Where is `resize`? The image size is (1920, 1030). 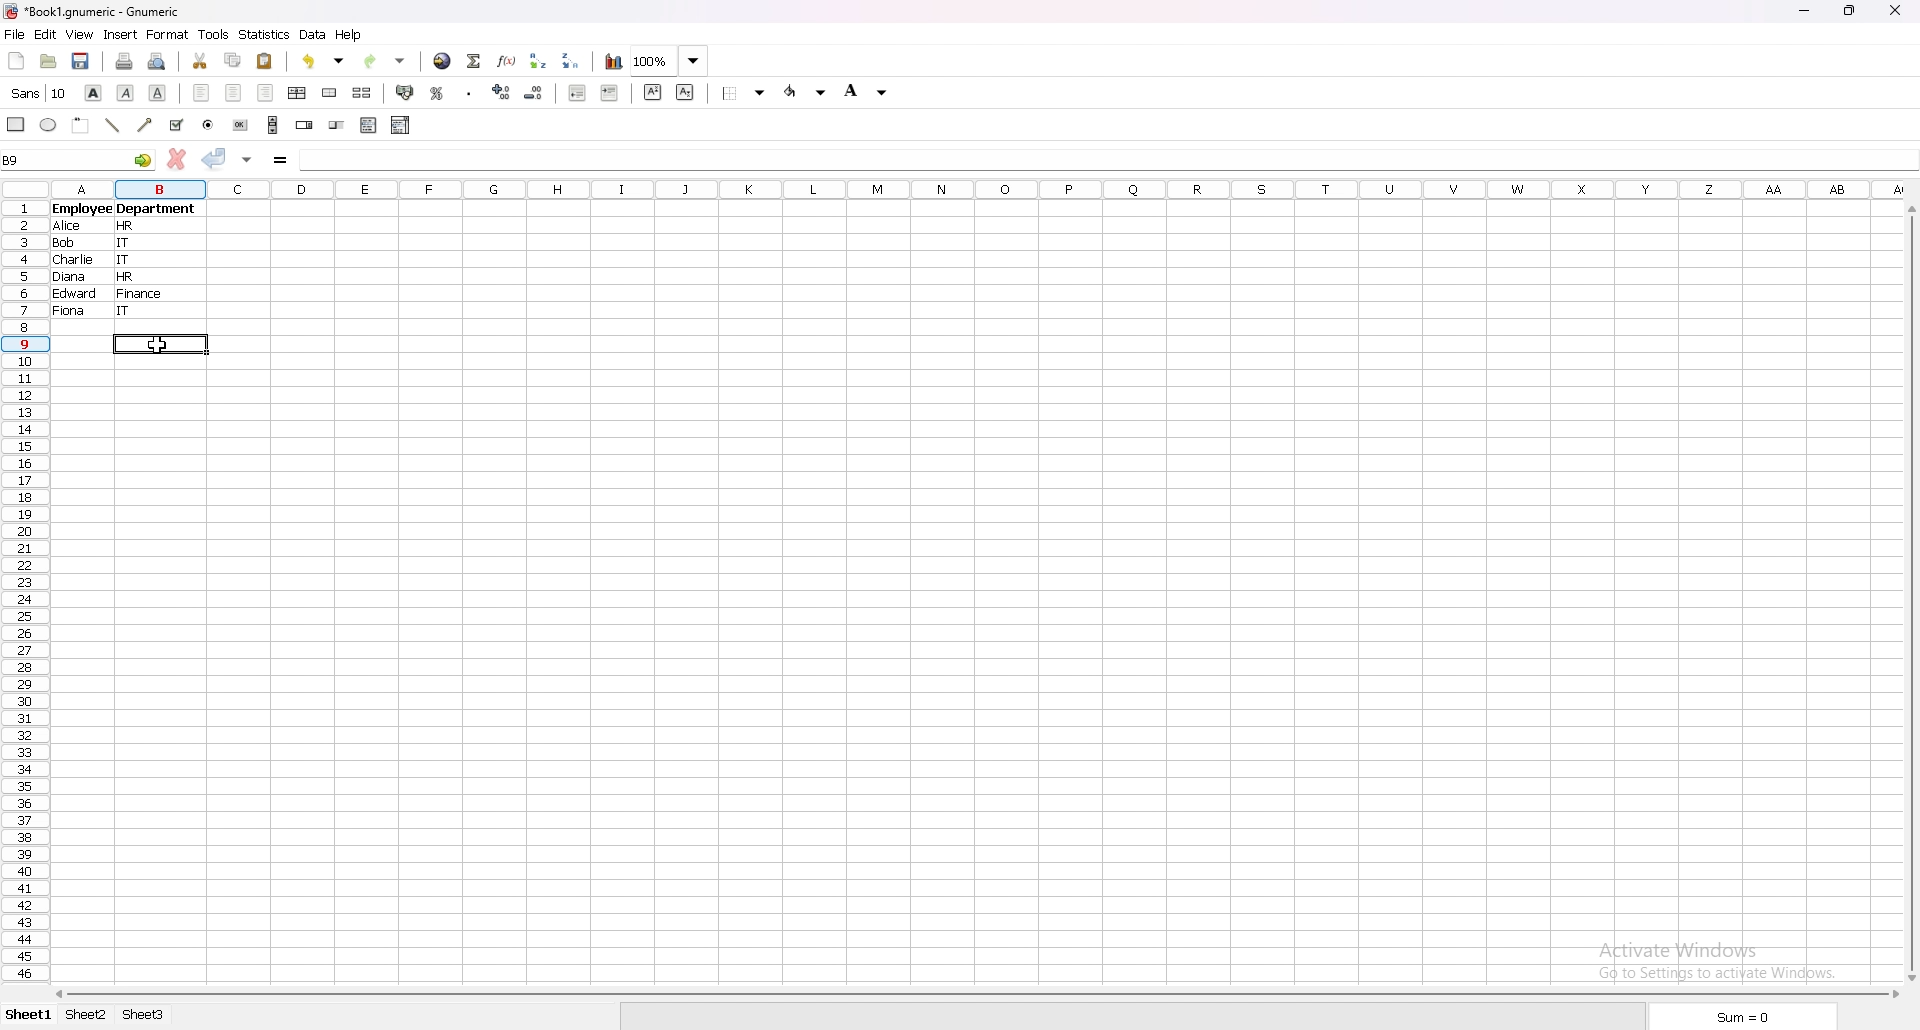
resize is located at coordinates (1851, 10).